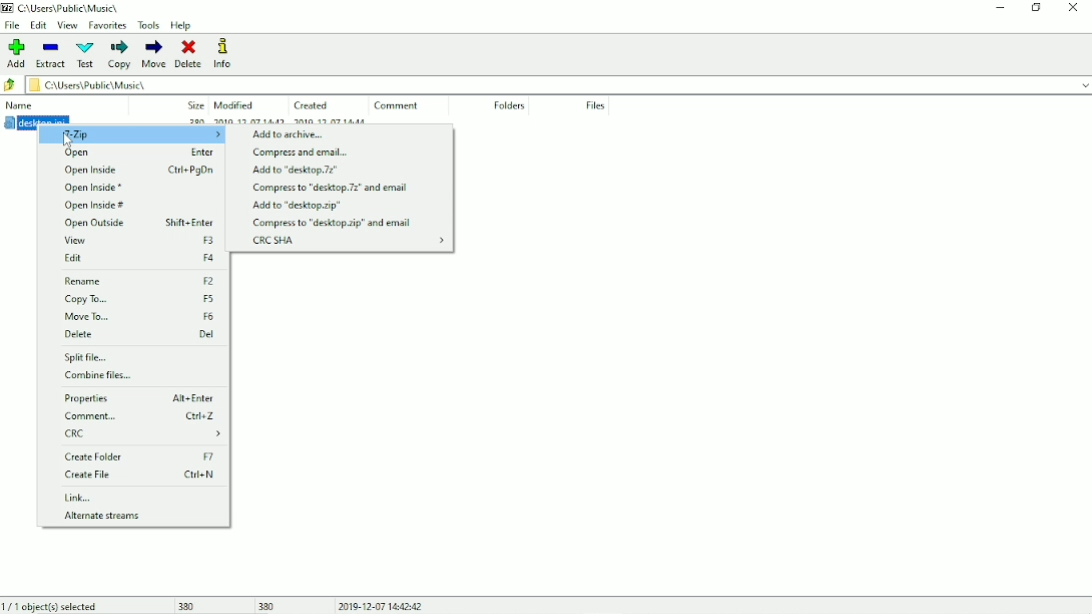 This screenshot has width=1092, height=614. Describe the element at coordinates (398, 106) in the screenshot. I see `Comment` at that location.